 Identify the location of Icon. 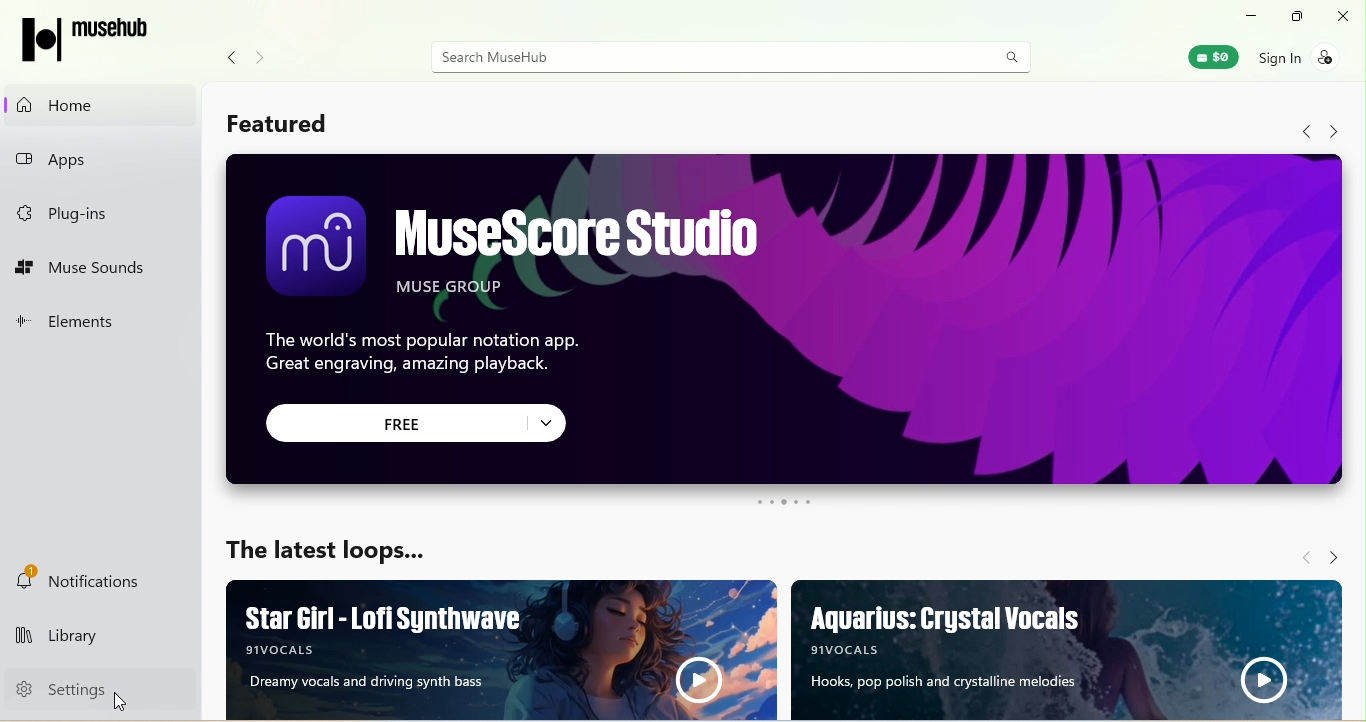
(312, 246).